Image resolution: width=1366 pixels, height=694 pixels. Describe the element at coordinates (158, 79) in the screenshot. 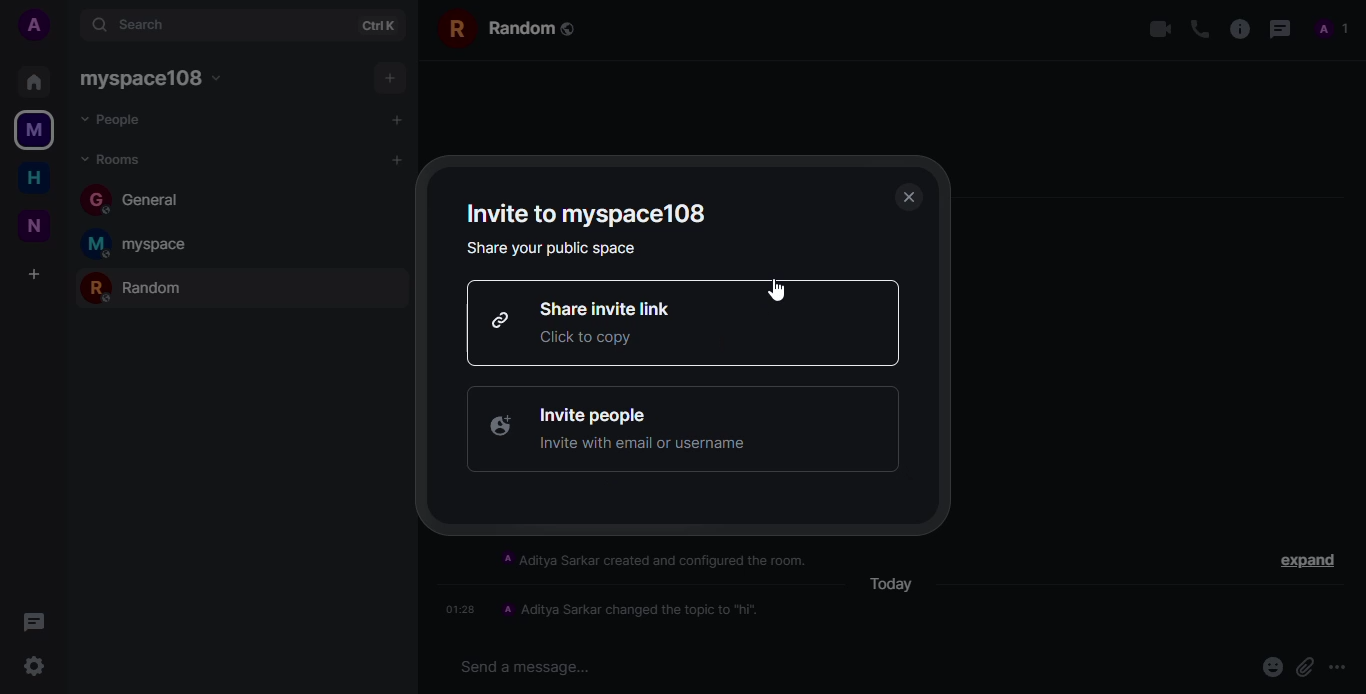

I see `myspace108` at that location.